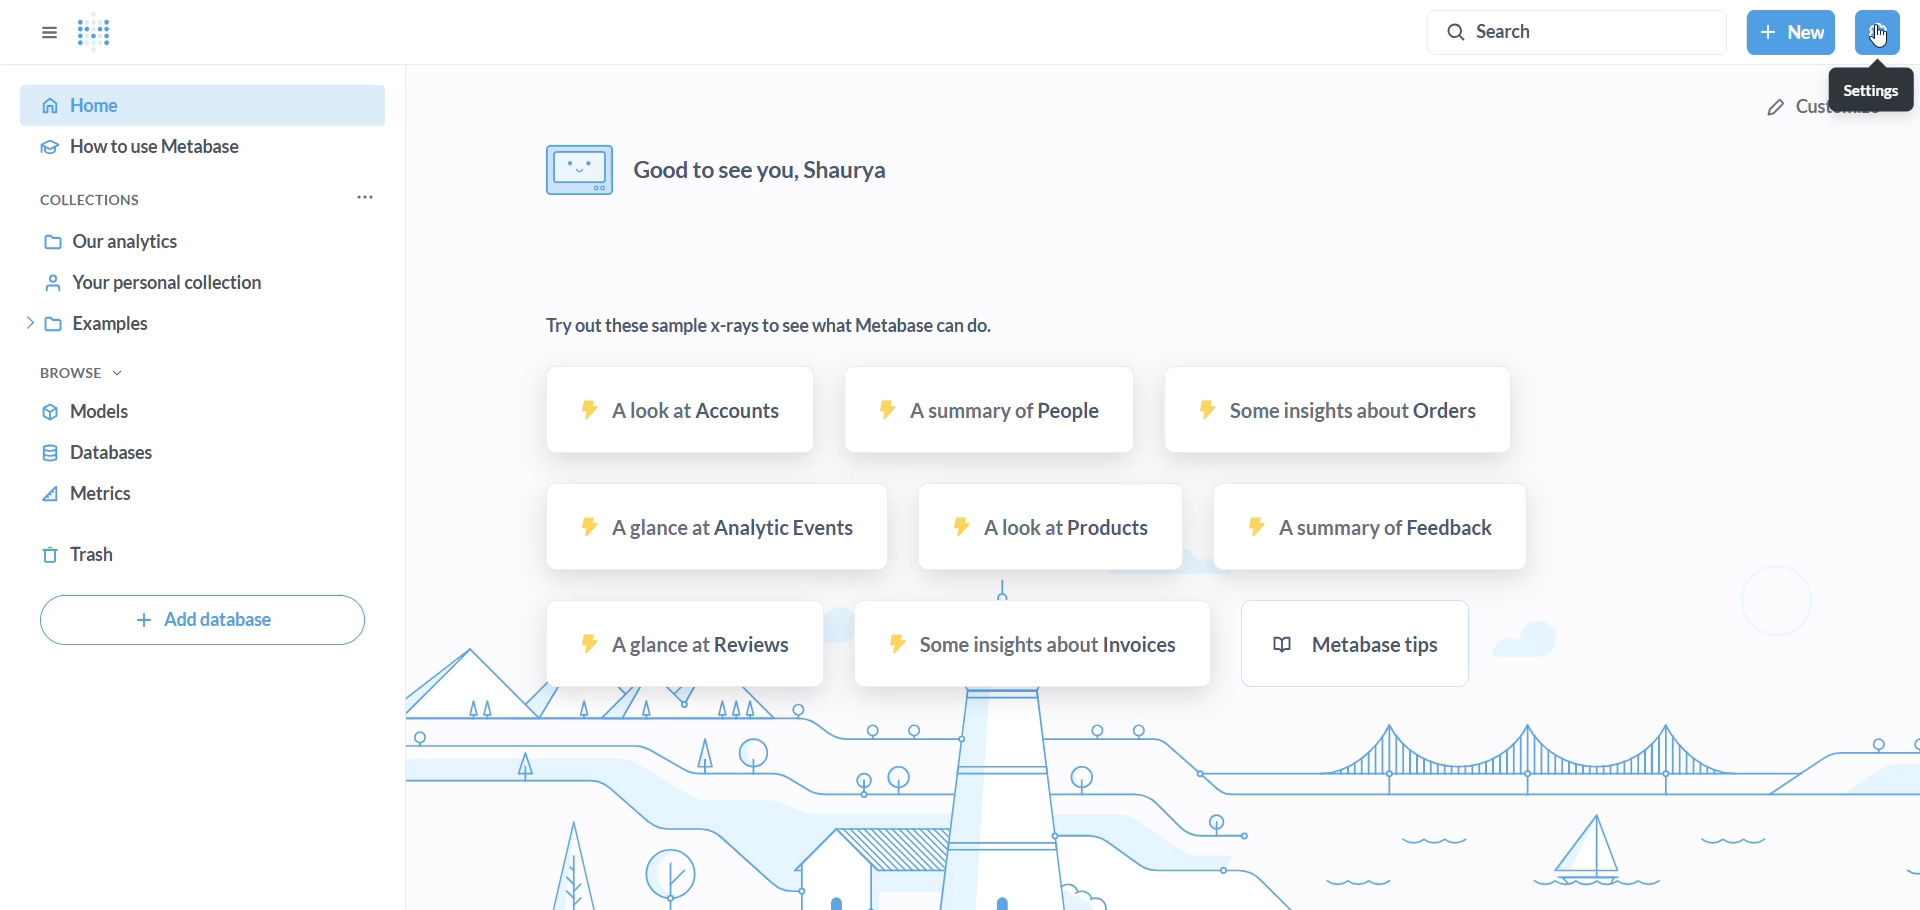  What do you see at coordinates (113, 415) in the screenshot?
I see `models` at bounding box center [113, 415].